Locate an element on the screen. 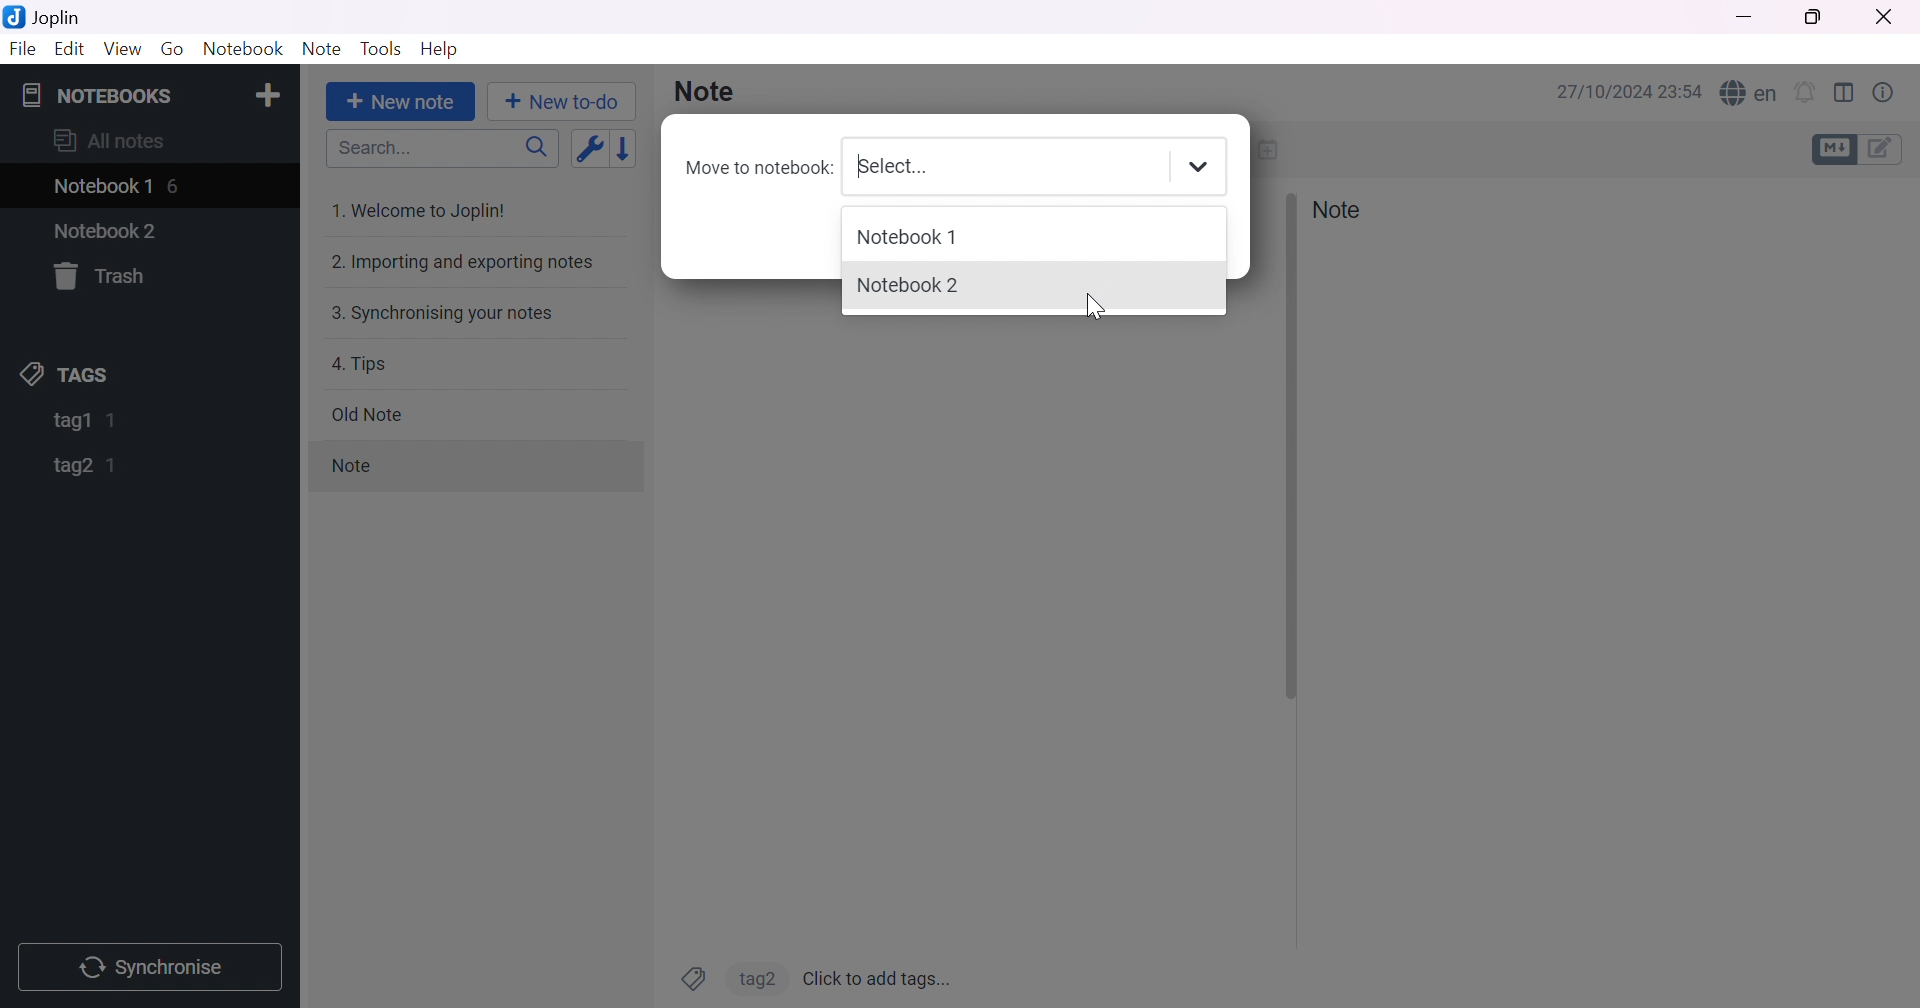 The image size is (1920, 1008). Close is located at coordinates (1881, 15).